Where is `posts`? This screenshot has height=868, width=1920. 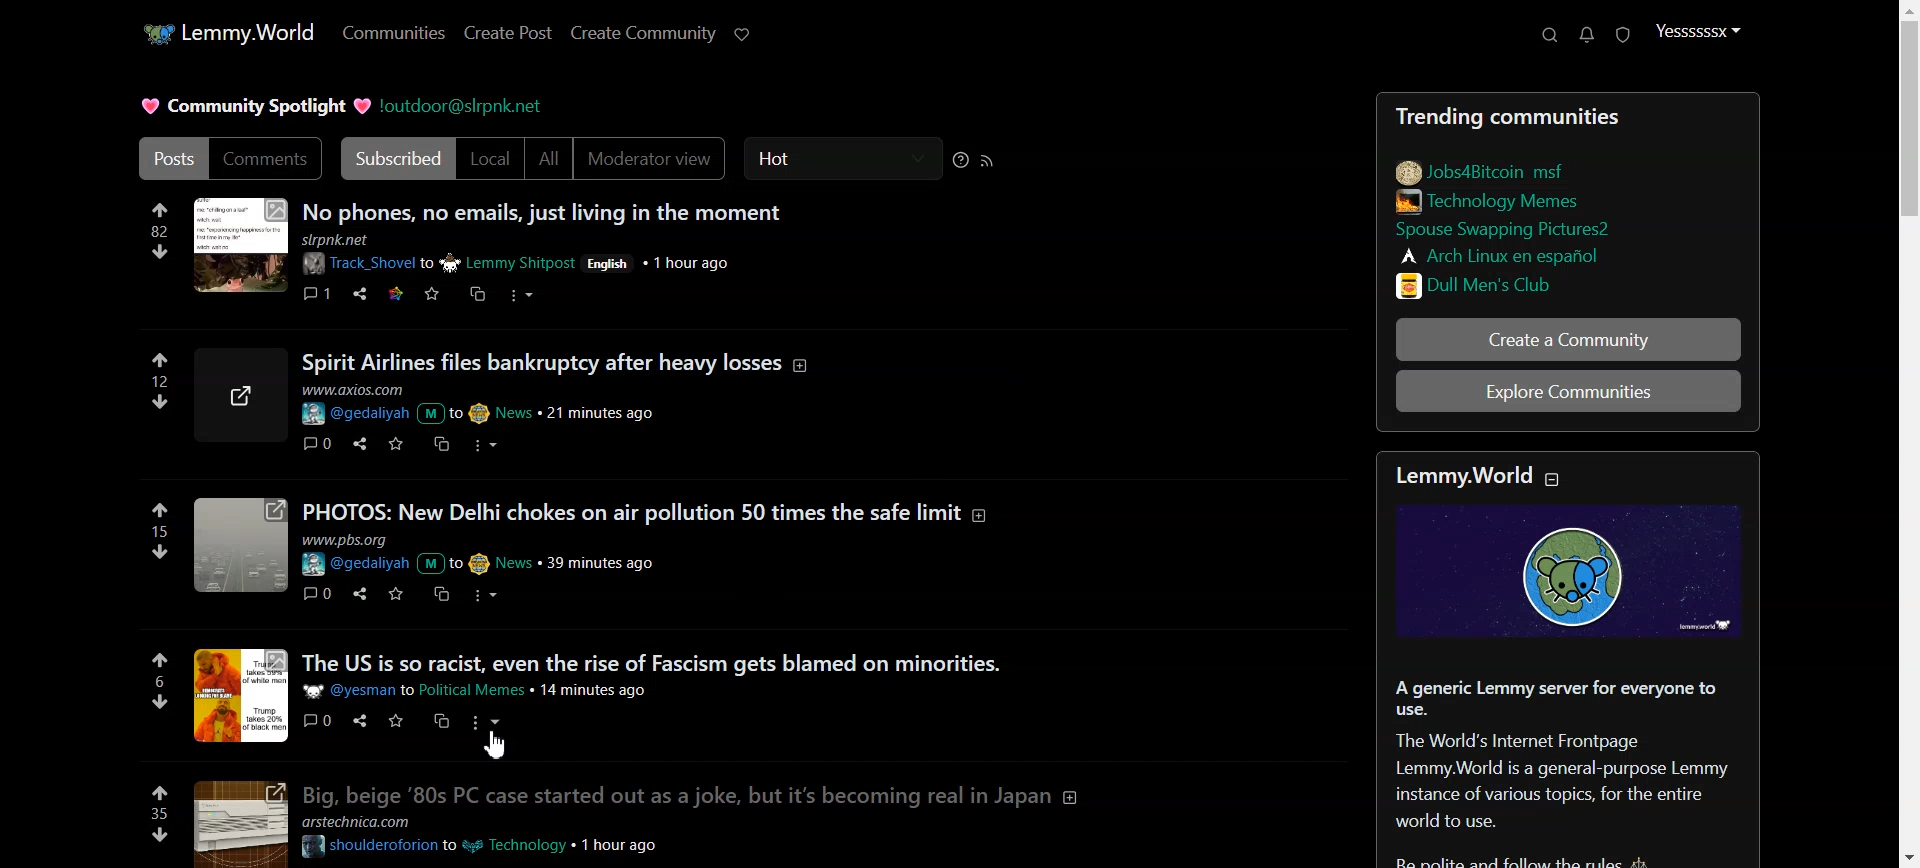
posts is located at coordinates (654, 511).